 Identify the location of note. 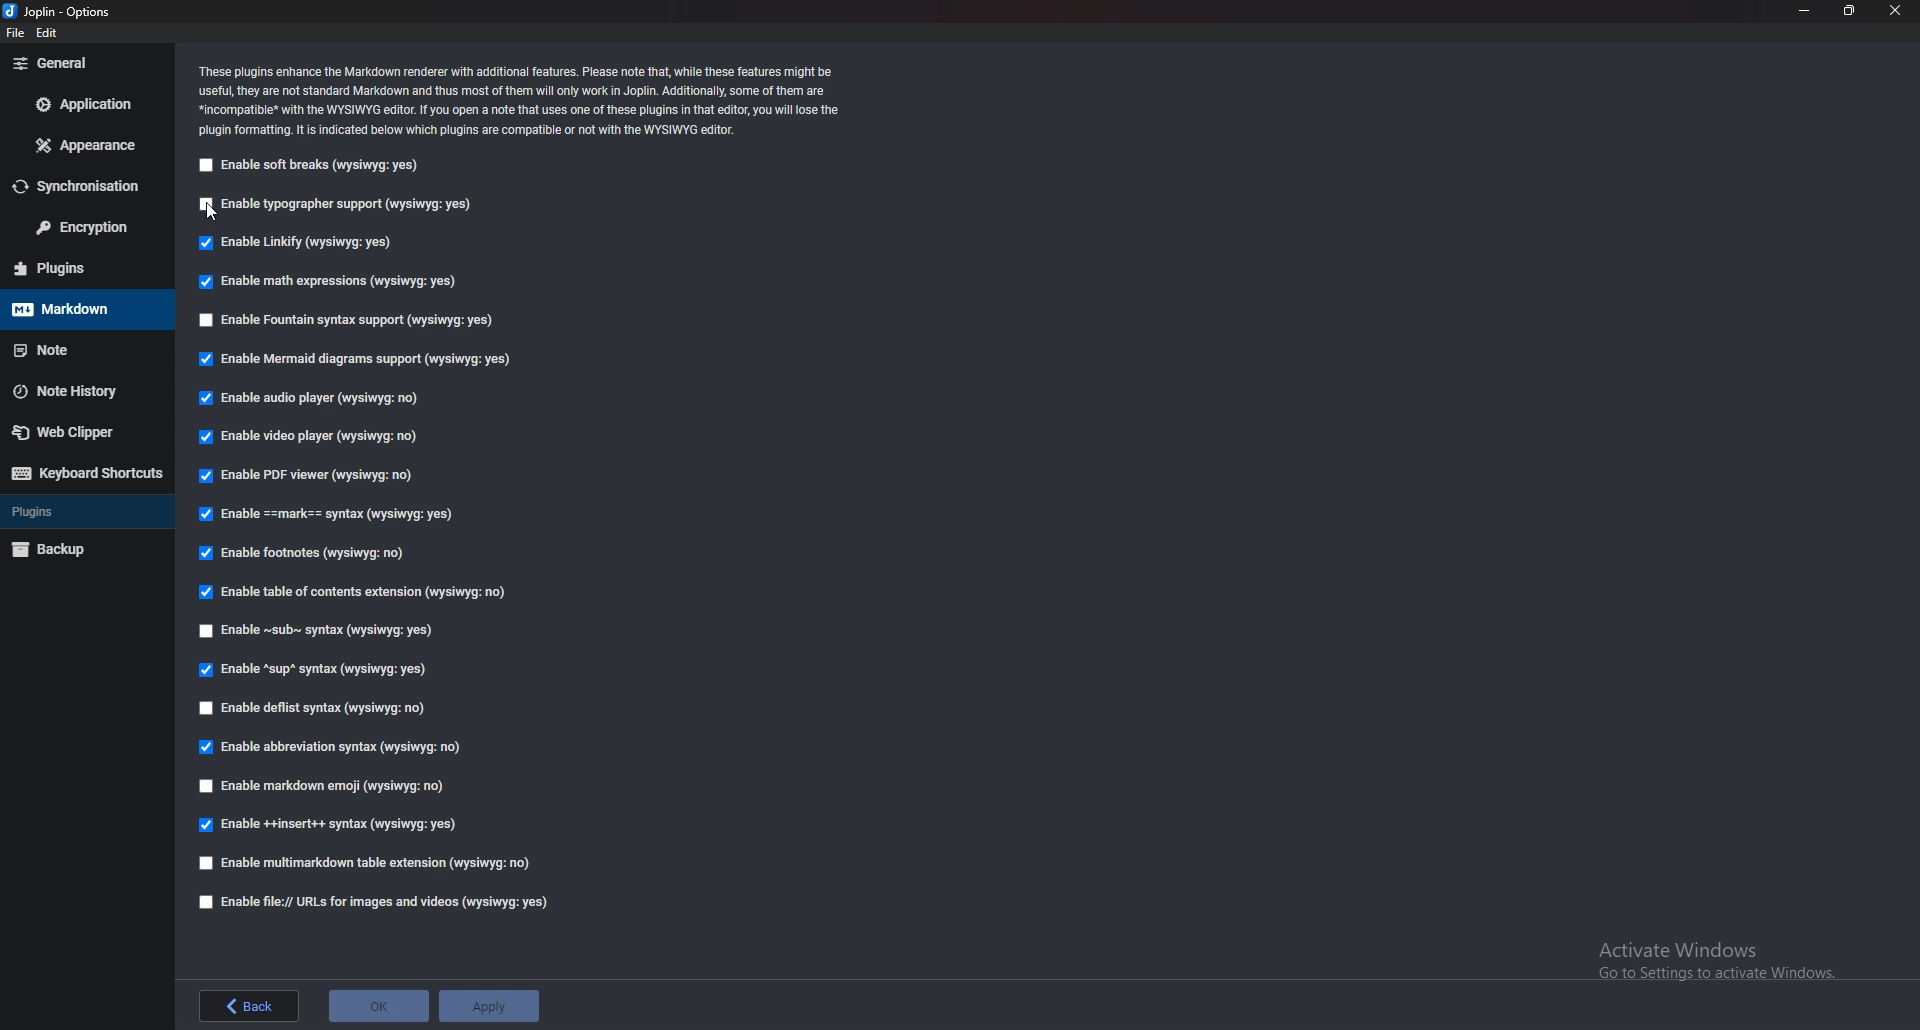
(86, 348).